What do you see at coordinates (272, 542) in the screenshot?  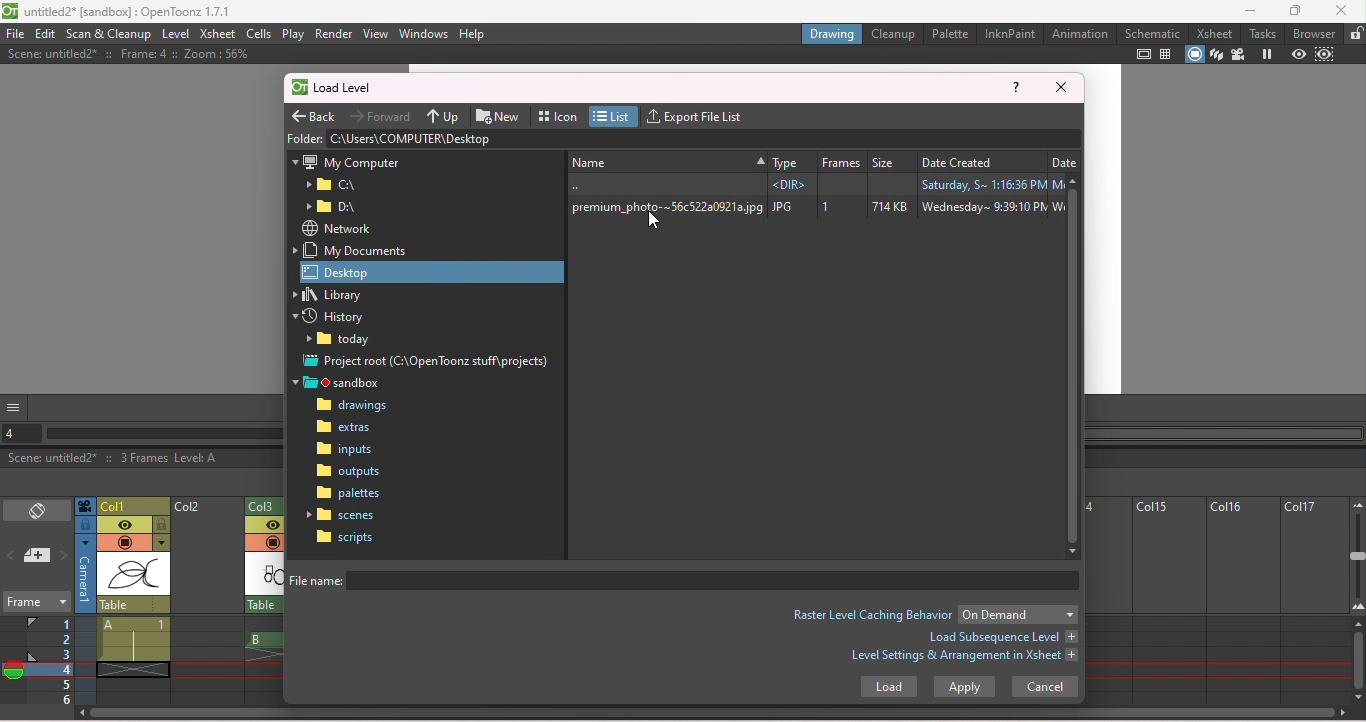 I see `camera stand visibility toggle` at bounding box center [272, 542].